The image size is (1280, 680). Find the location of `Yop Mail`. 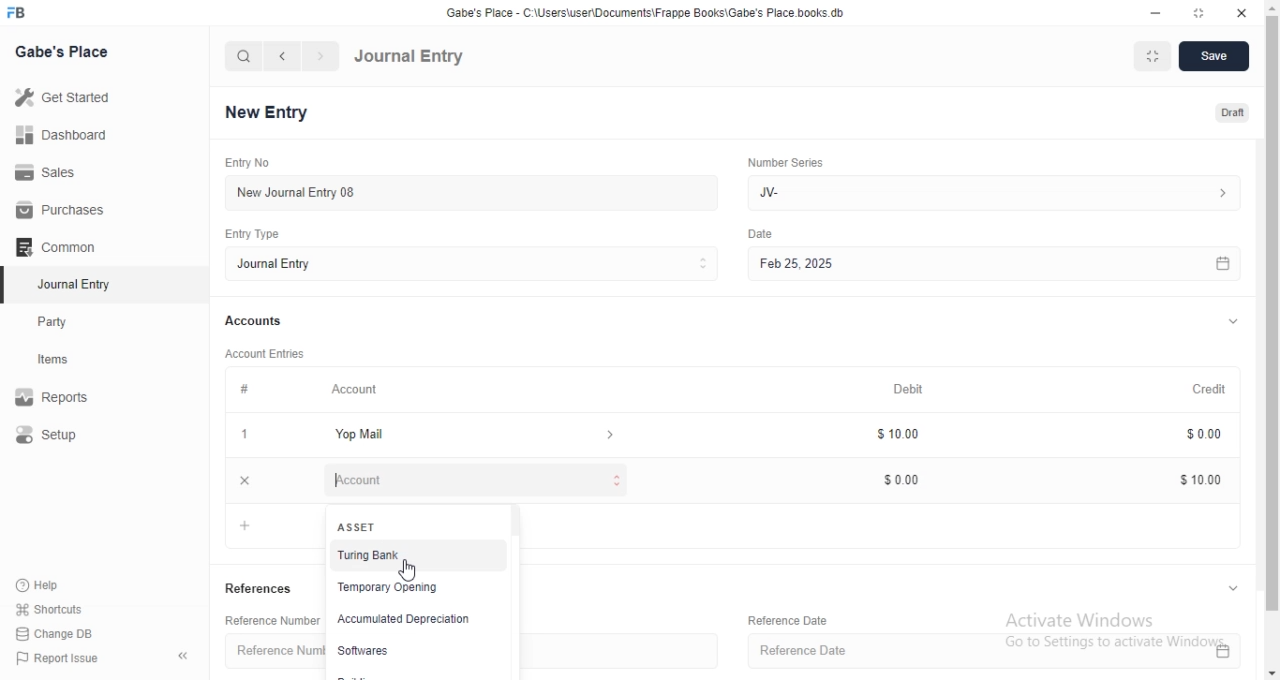

Yop Mail is located at coordinates (473, 435).